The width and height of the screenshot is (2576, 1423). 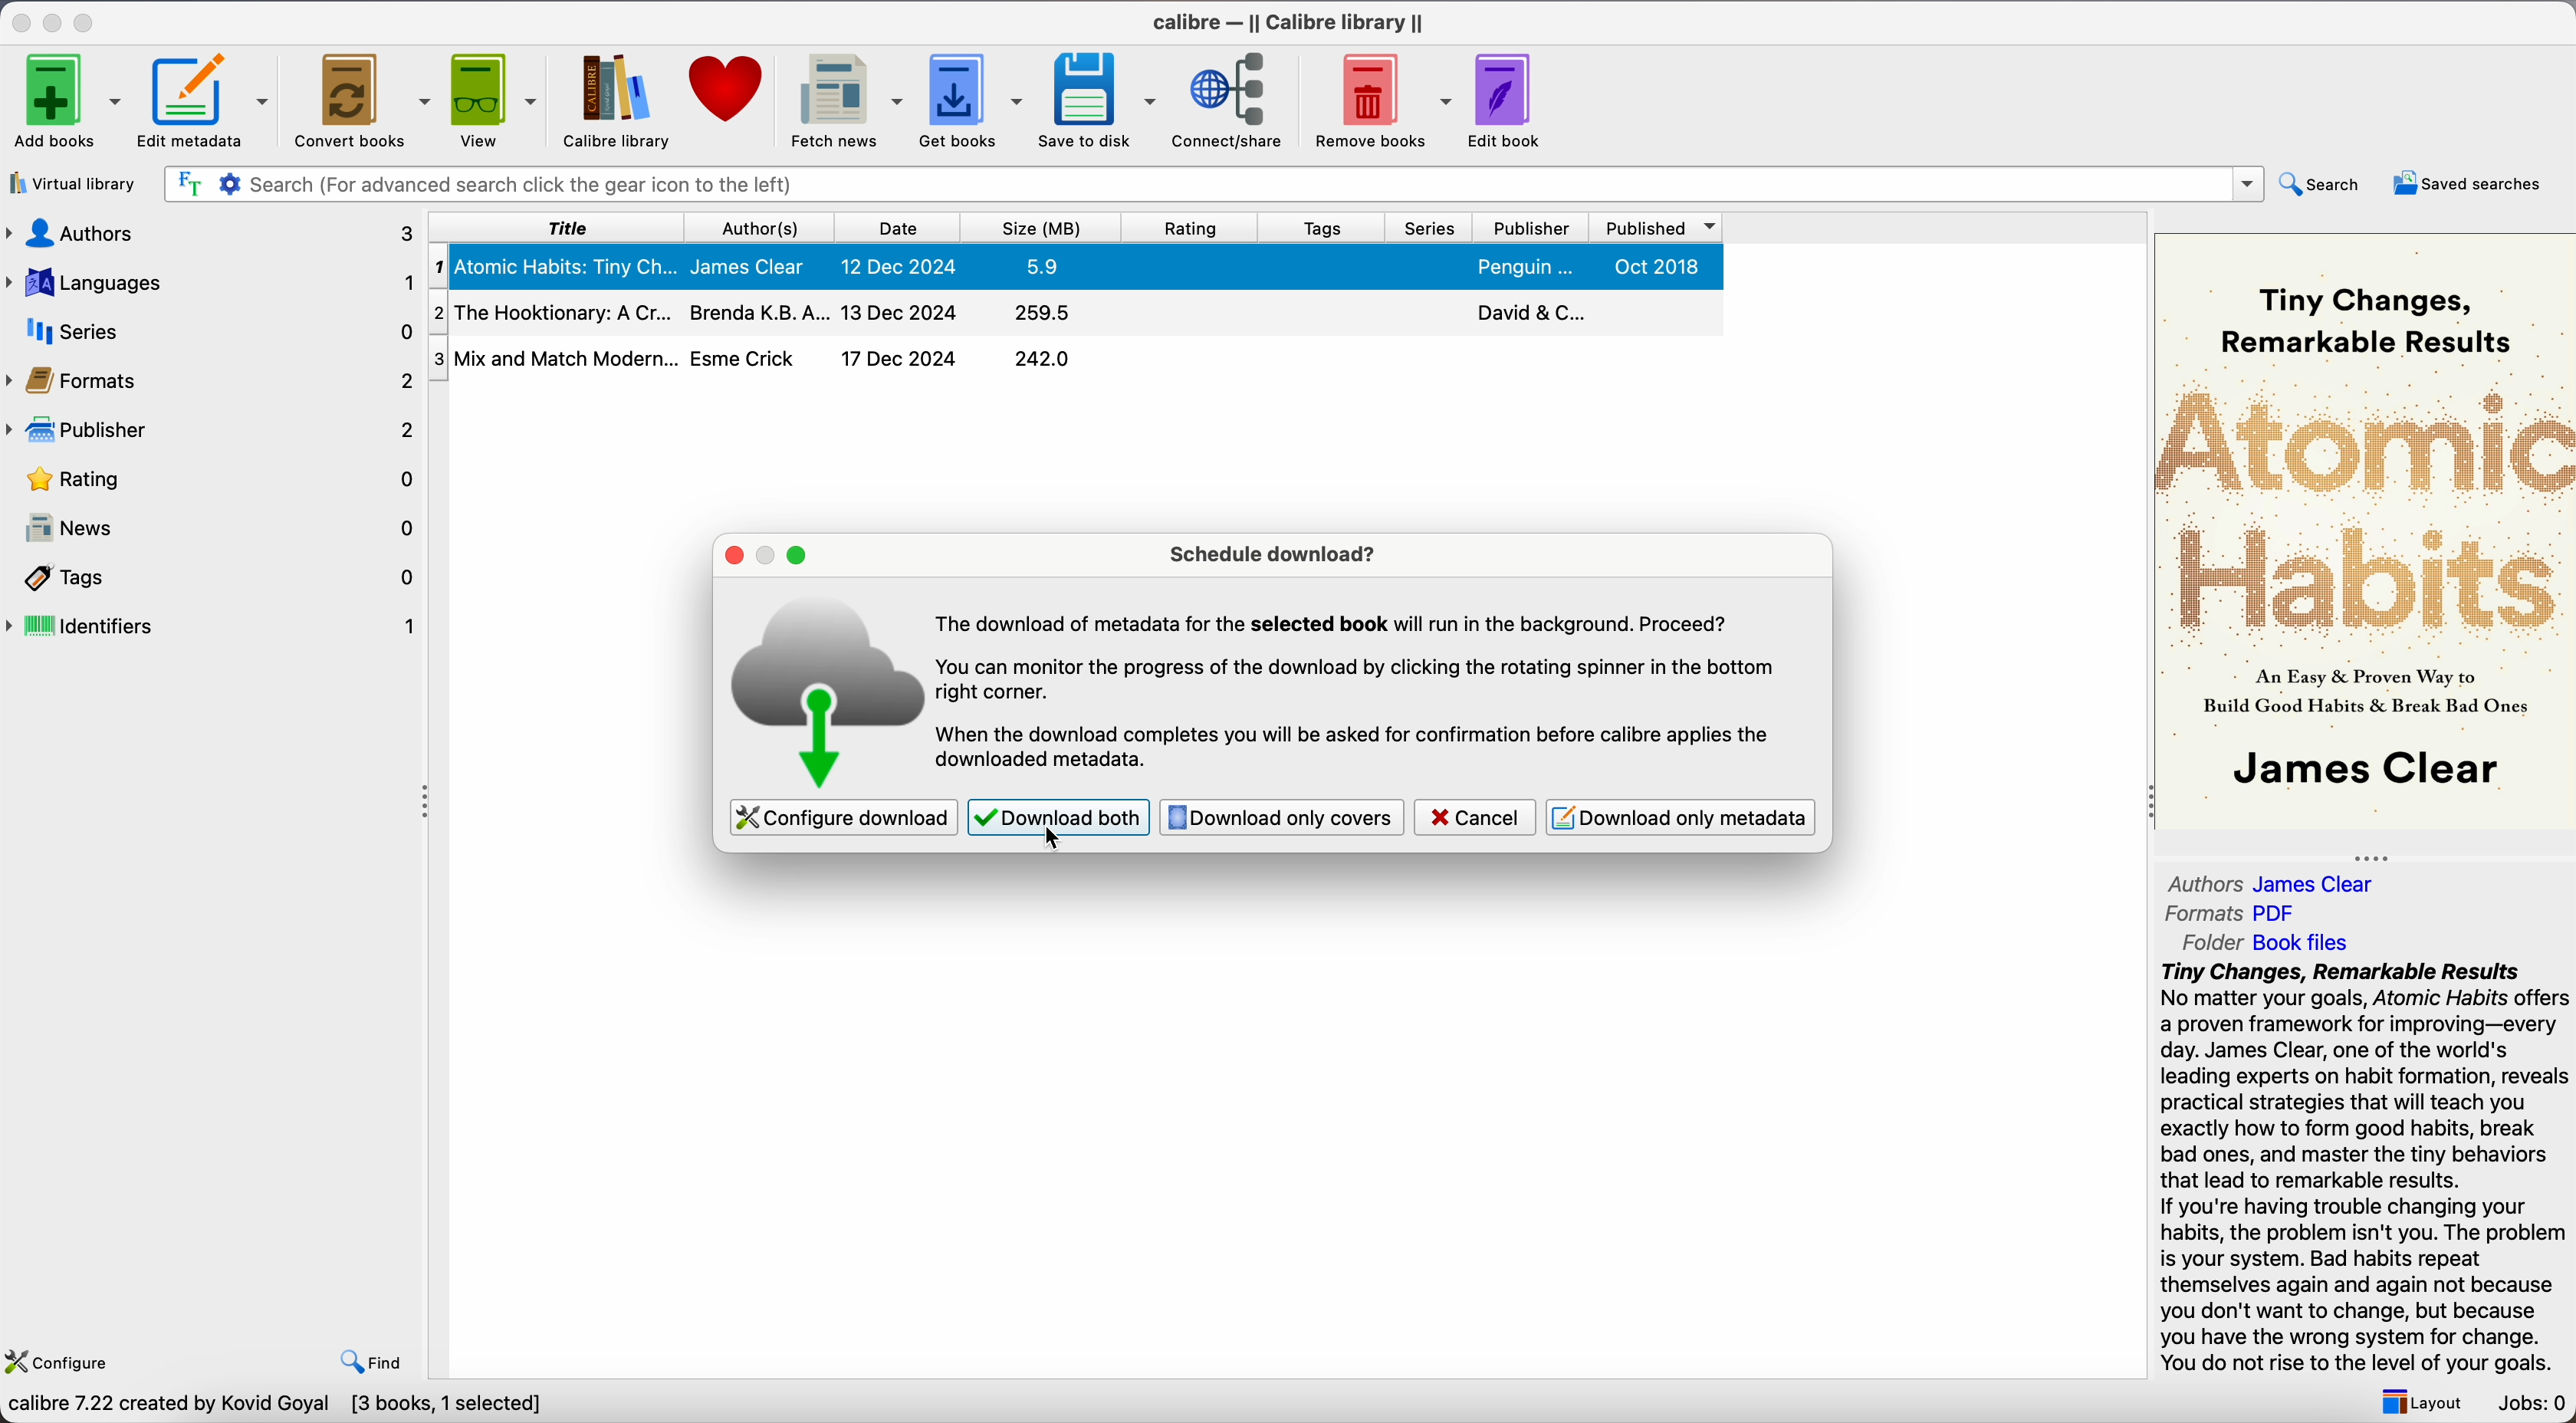 What do you see at coordinates (897, 227) in the screenshot?
I see `date` at bounding box center [897, 227].